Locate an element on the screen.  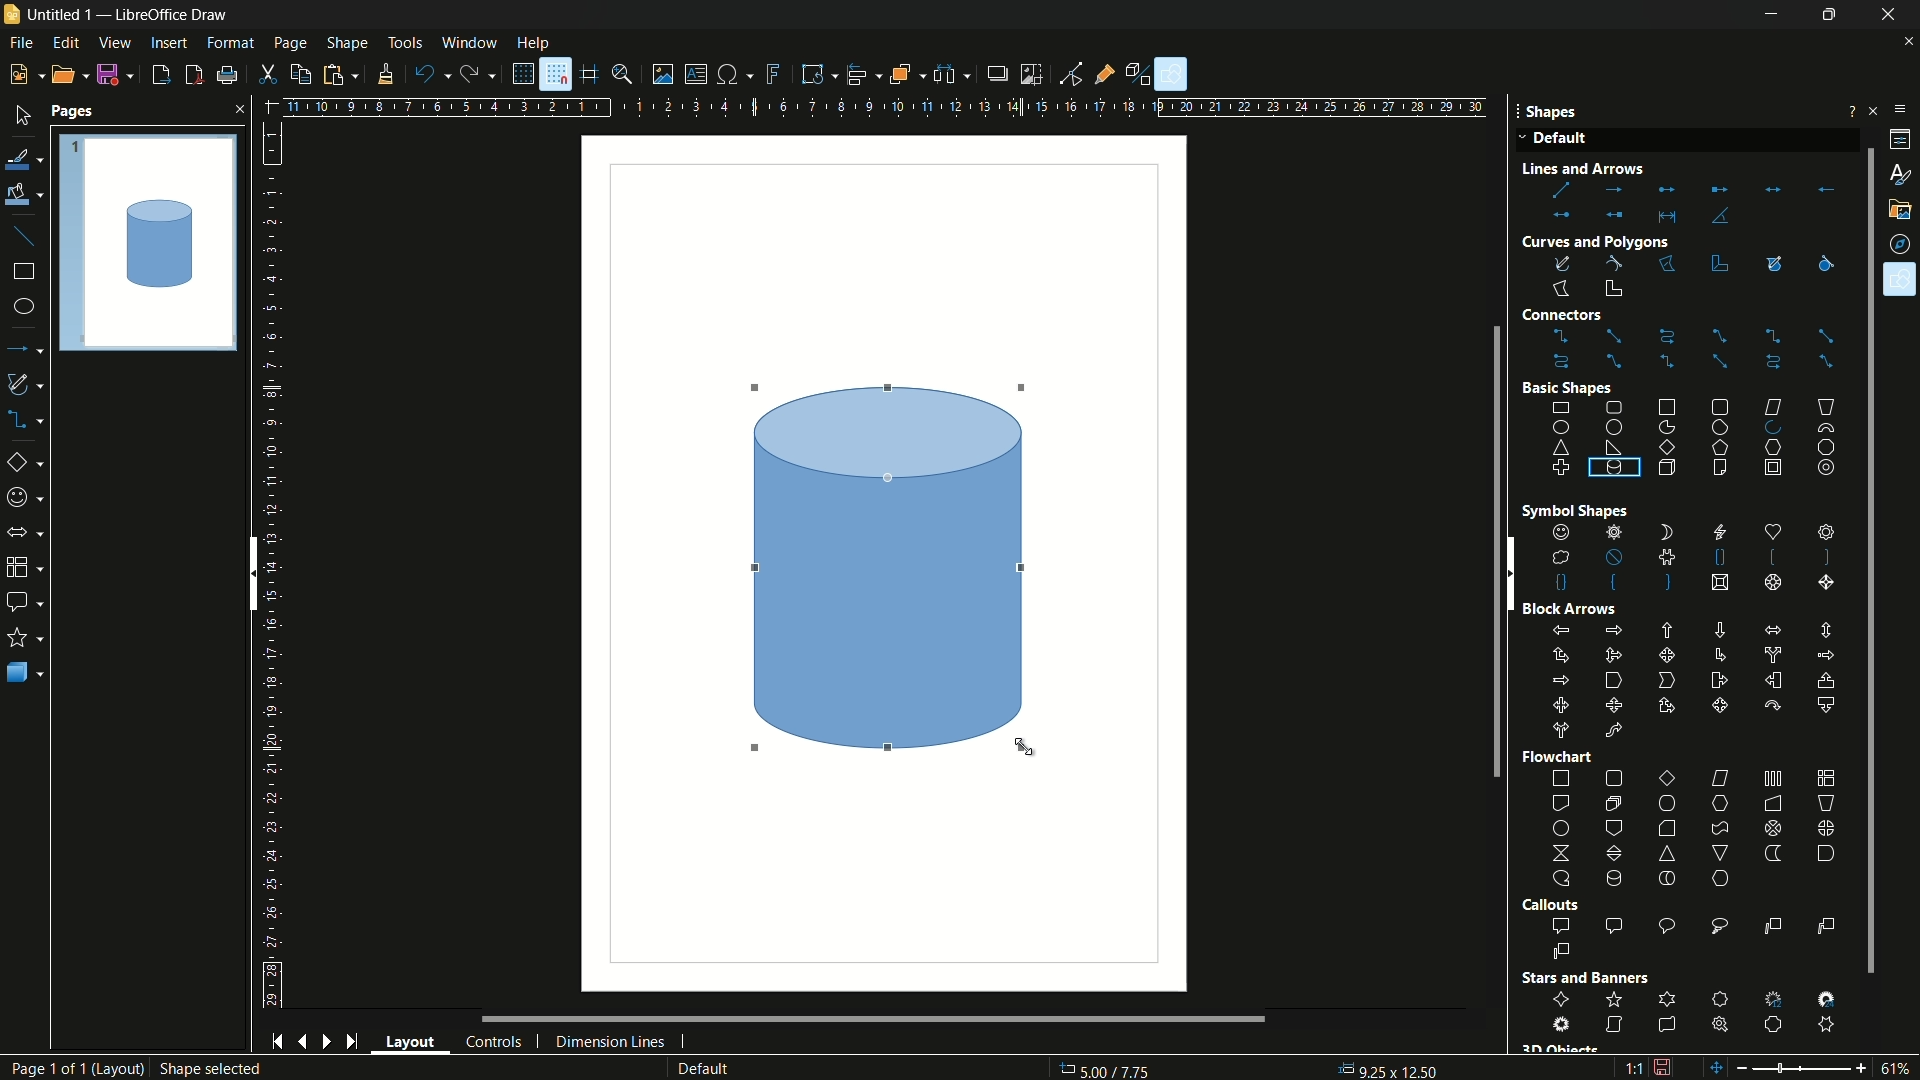
scroll bar is located at coordinates (1861, 558).